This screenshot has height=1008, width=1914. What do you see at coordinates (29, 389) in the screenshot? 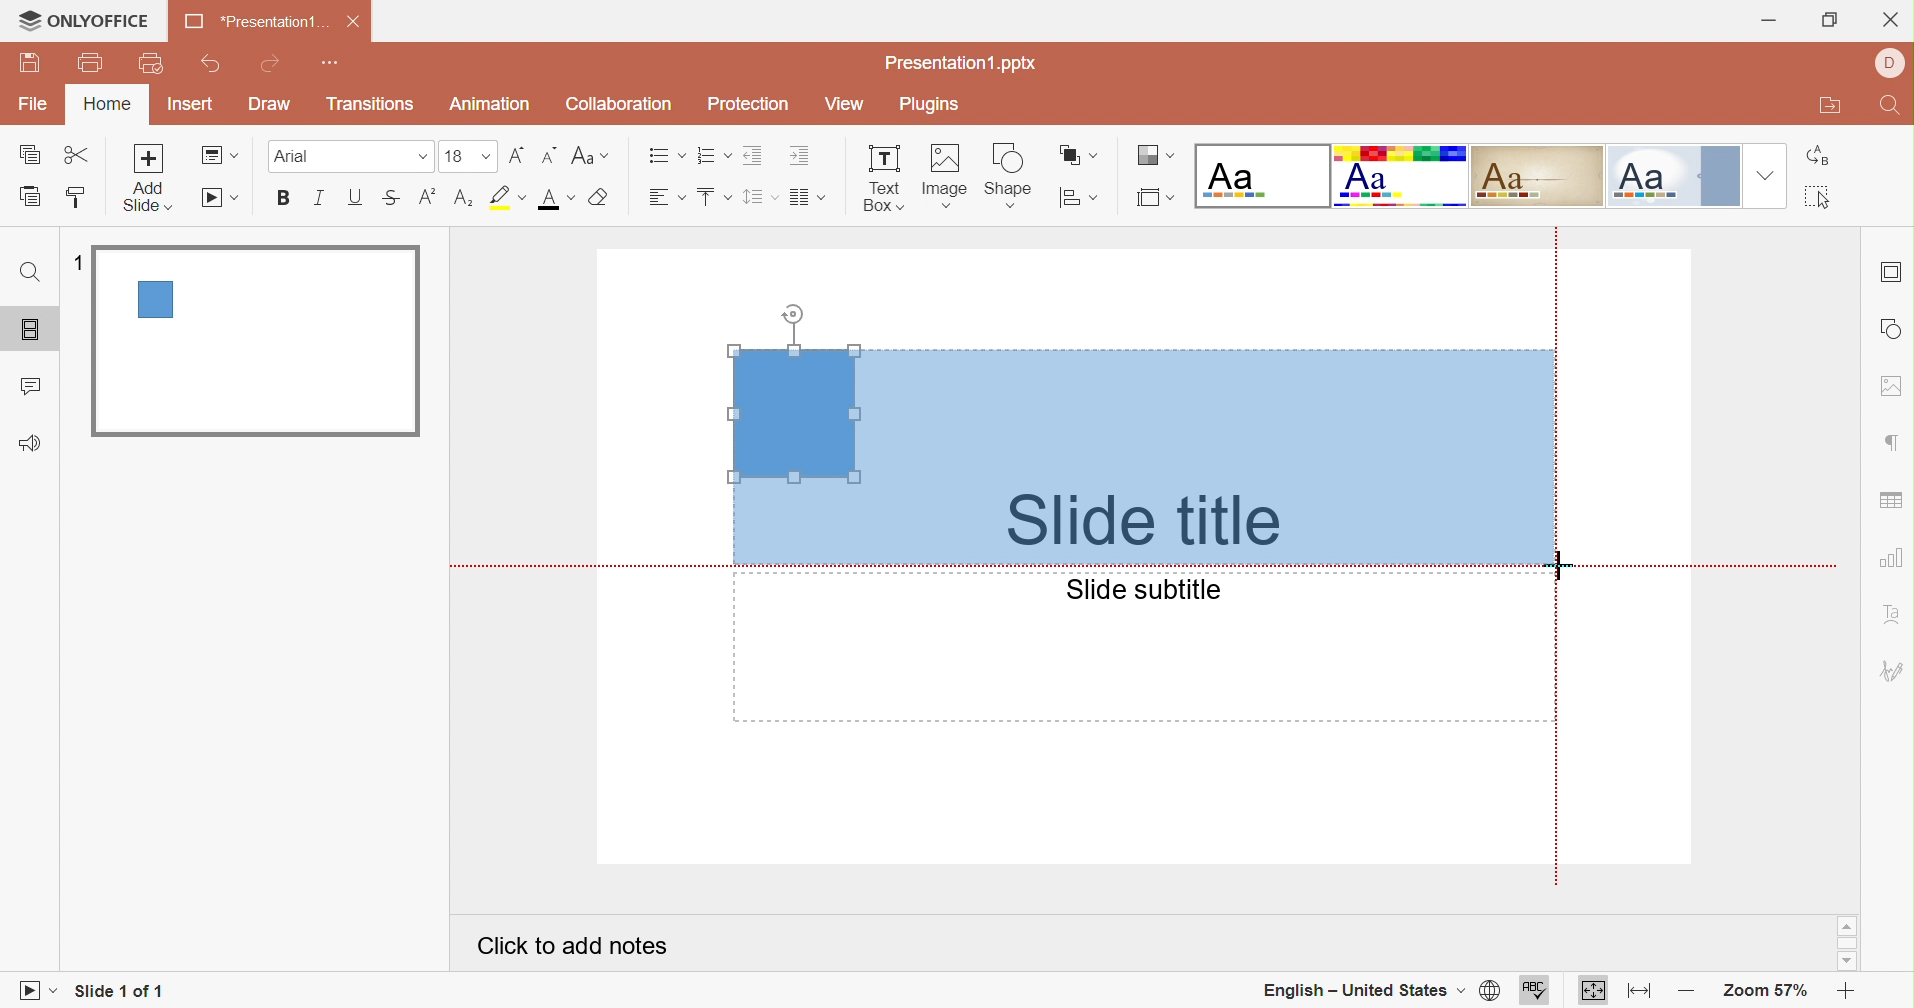
I see `Comments` at bounding box center [29, 389].